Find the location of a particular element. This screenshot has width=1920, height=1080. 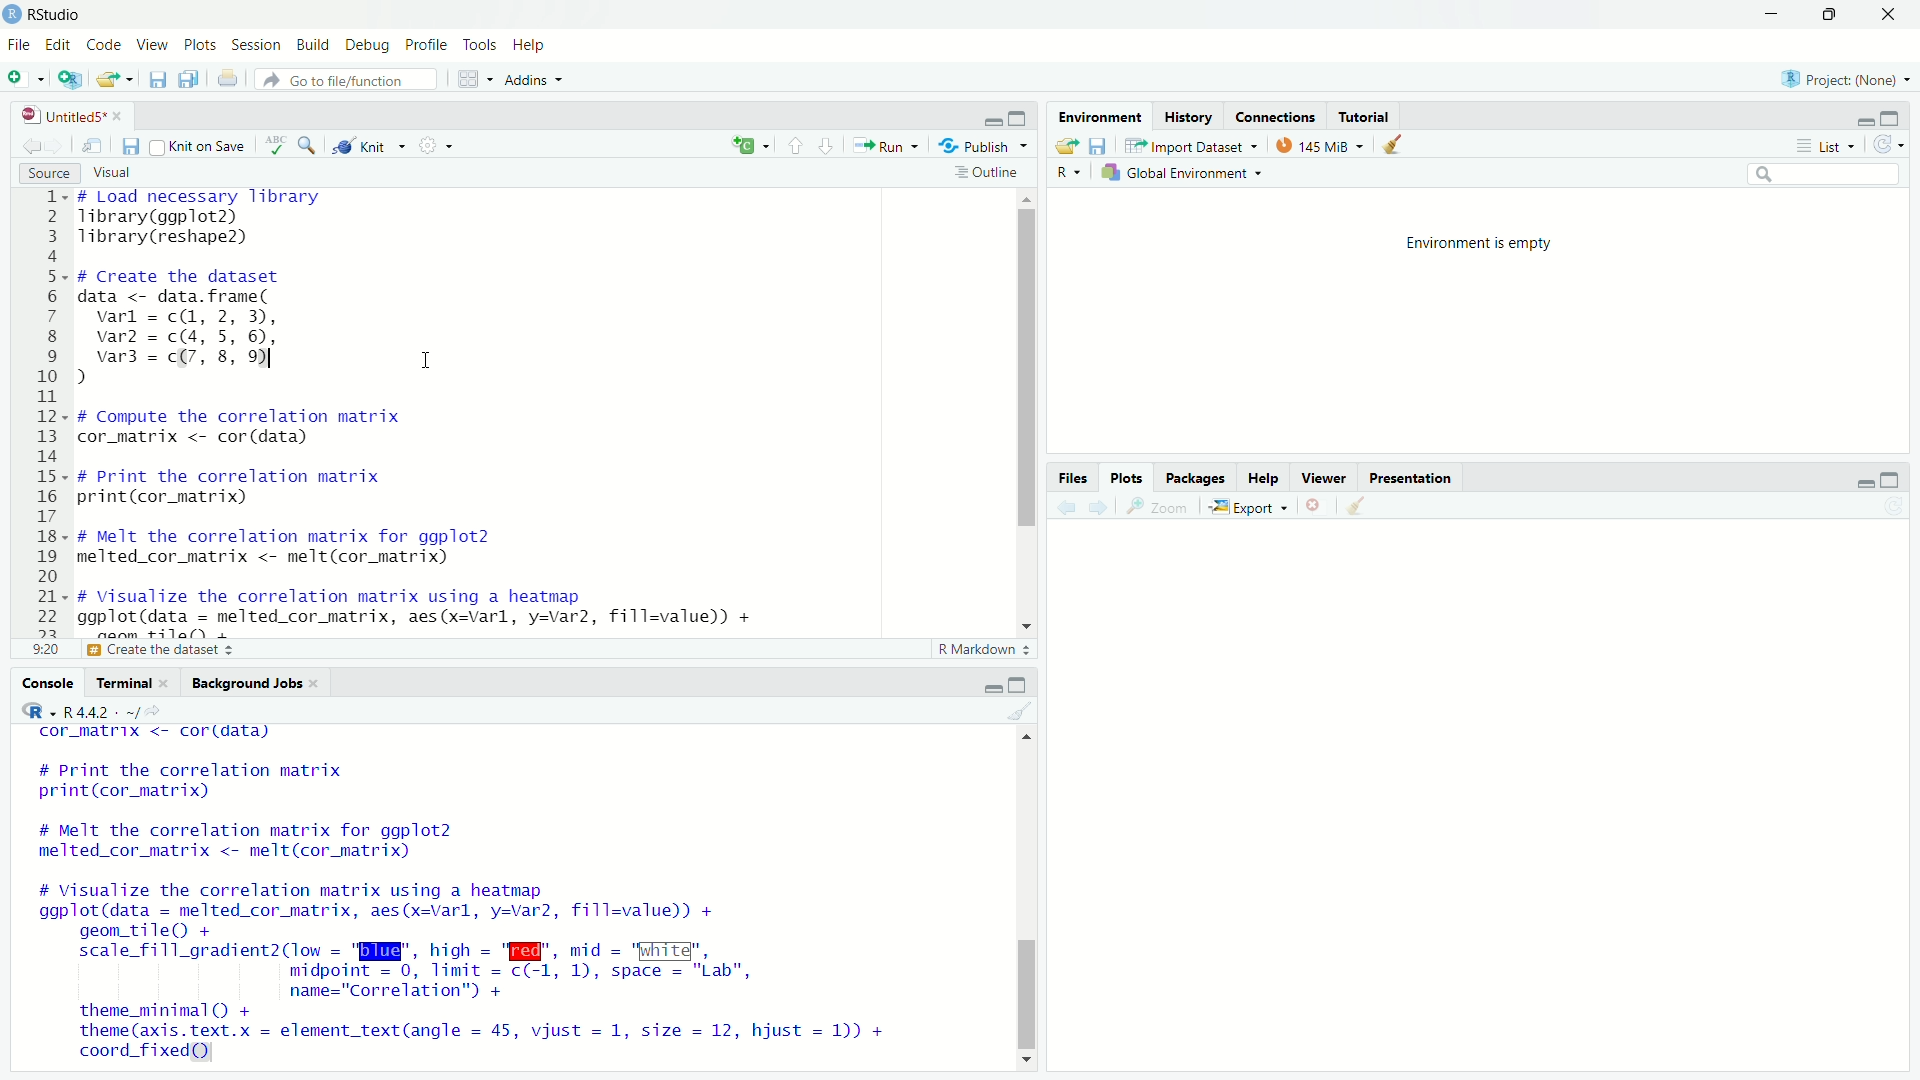

clear console is located at coordinates (1024, 710).